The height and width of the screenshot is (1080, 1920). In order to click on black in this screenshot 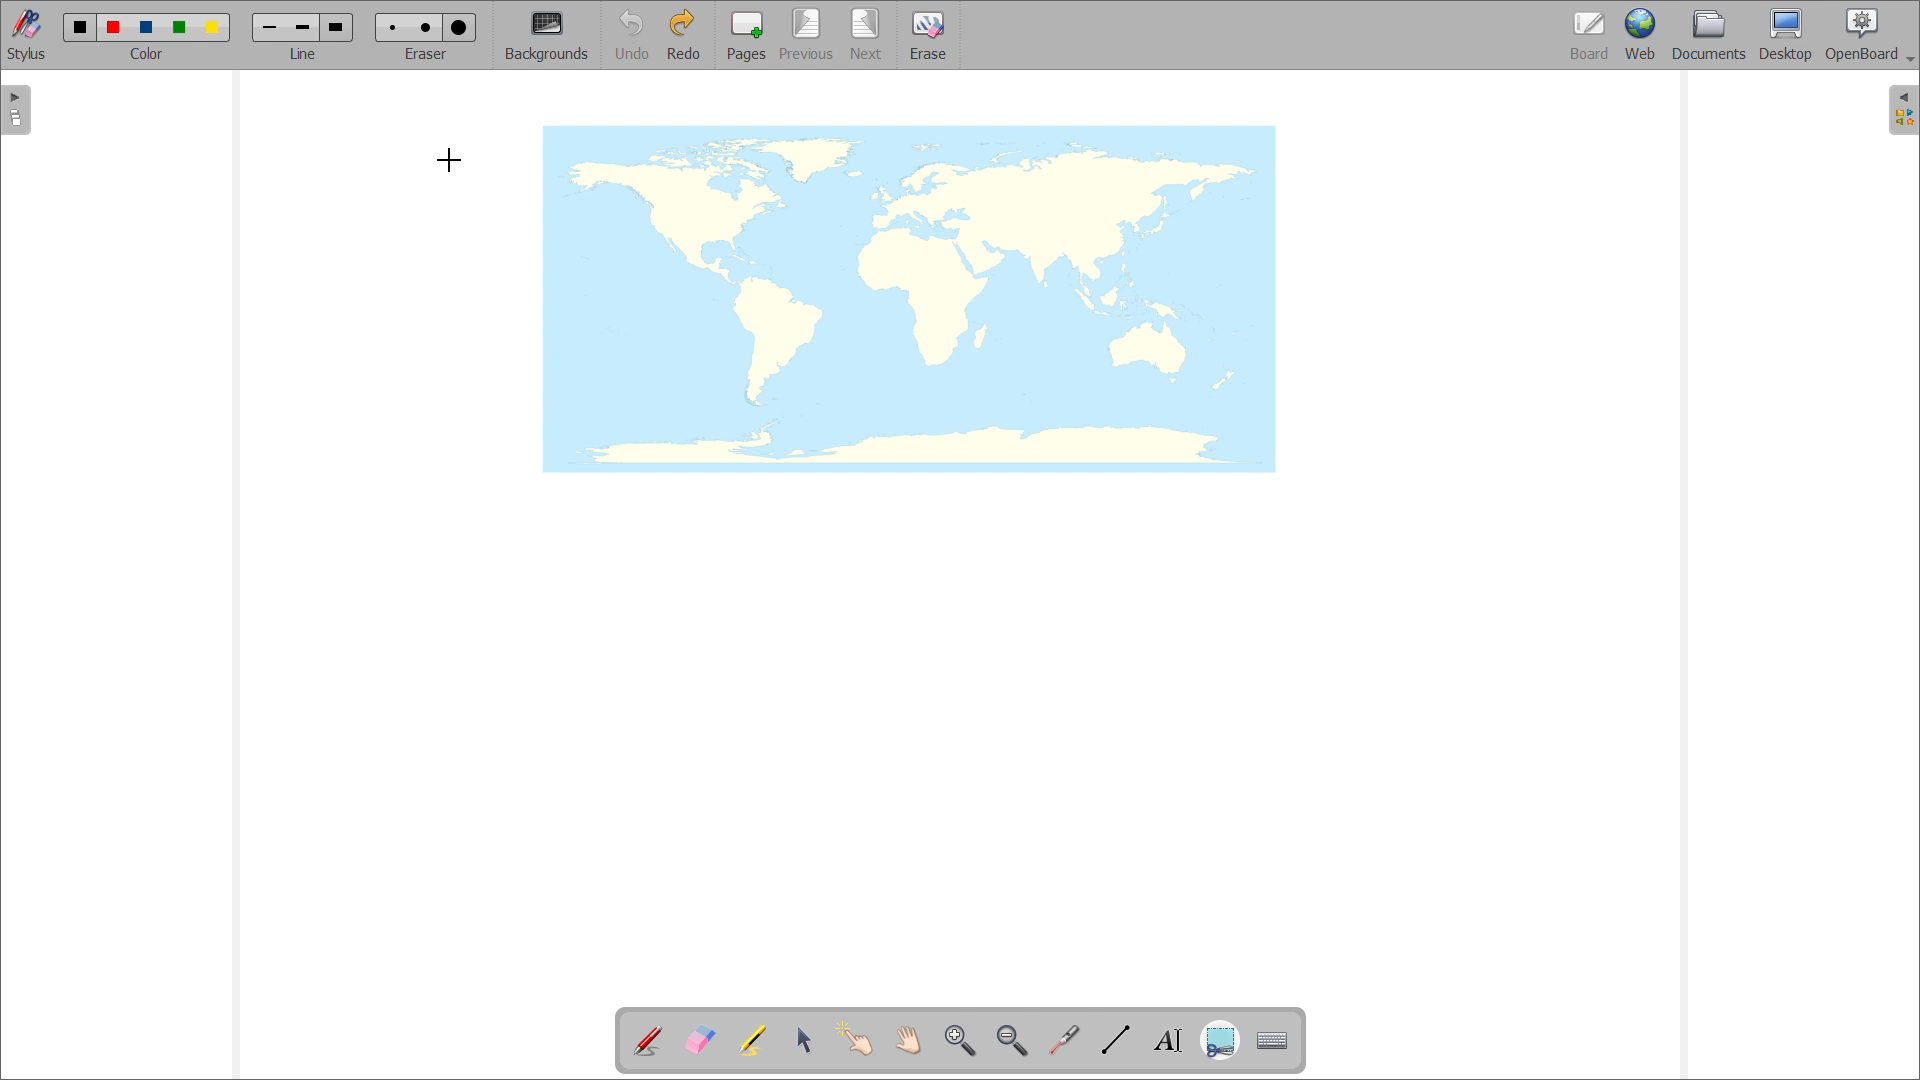, I will do `click(81, 25)`.